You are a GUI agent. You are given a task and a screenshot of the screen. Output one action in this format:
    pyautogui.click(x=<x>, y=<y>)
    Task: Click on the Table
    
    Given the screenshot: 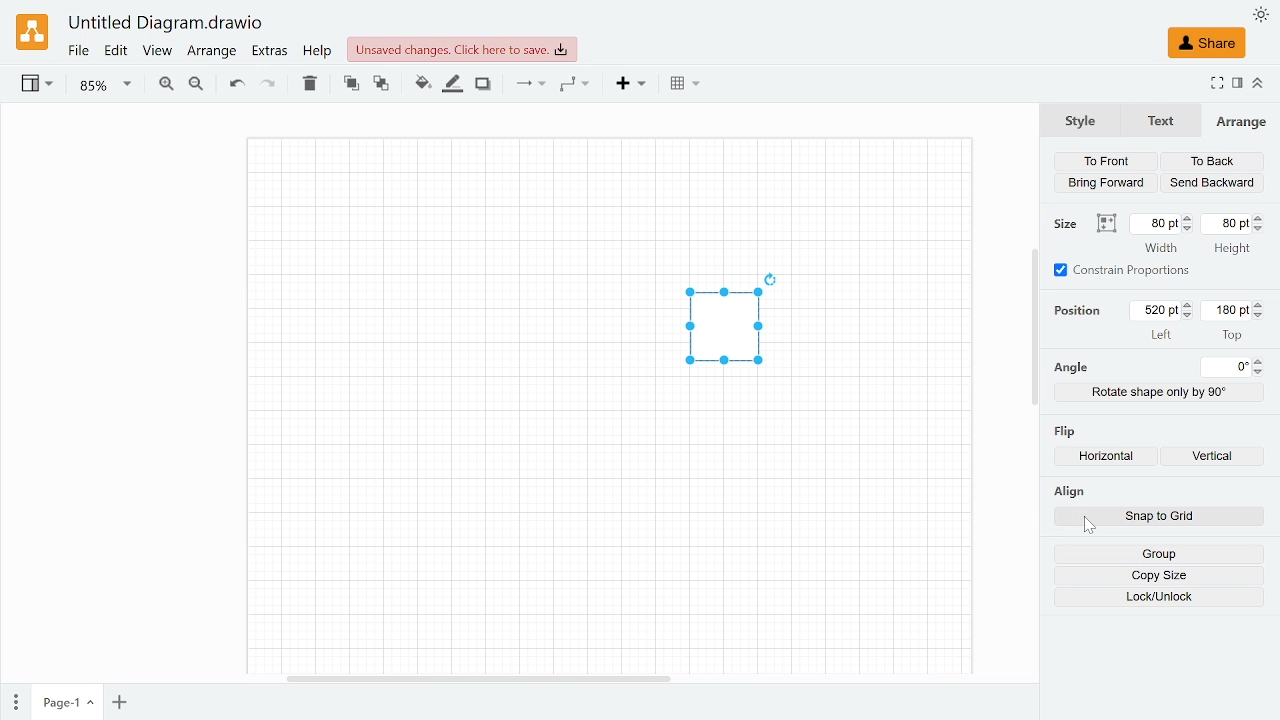 What is the action you would take?
    pyautogui.click(x=685, y=85)
    